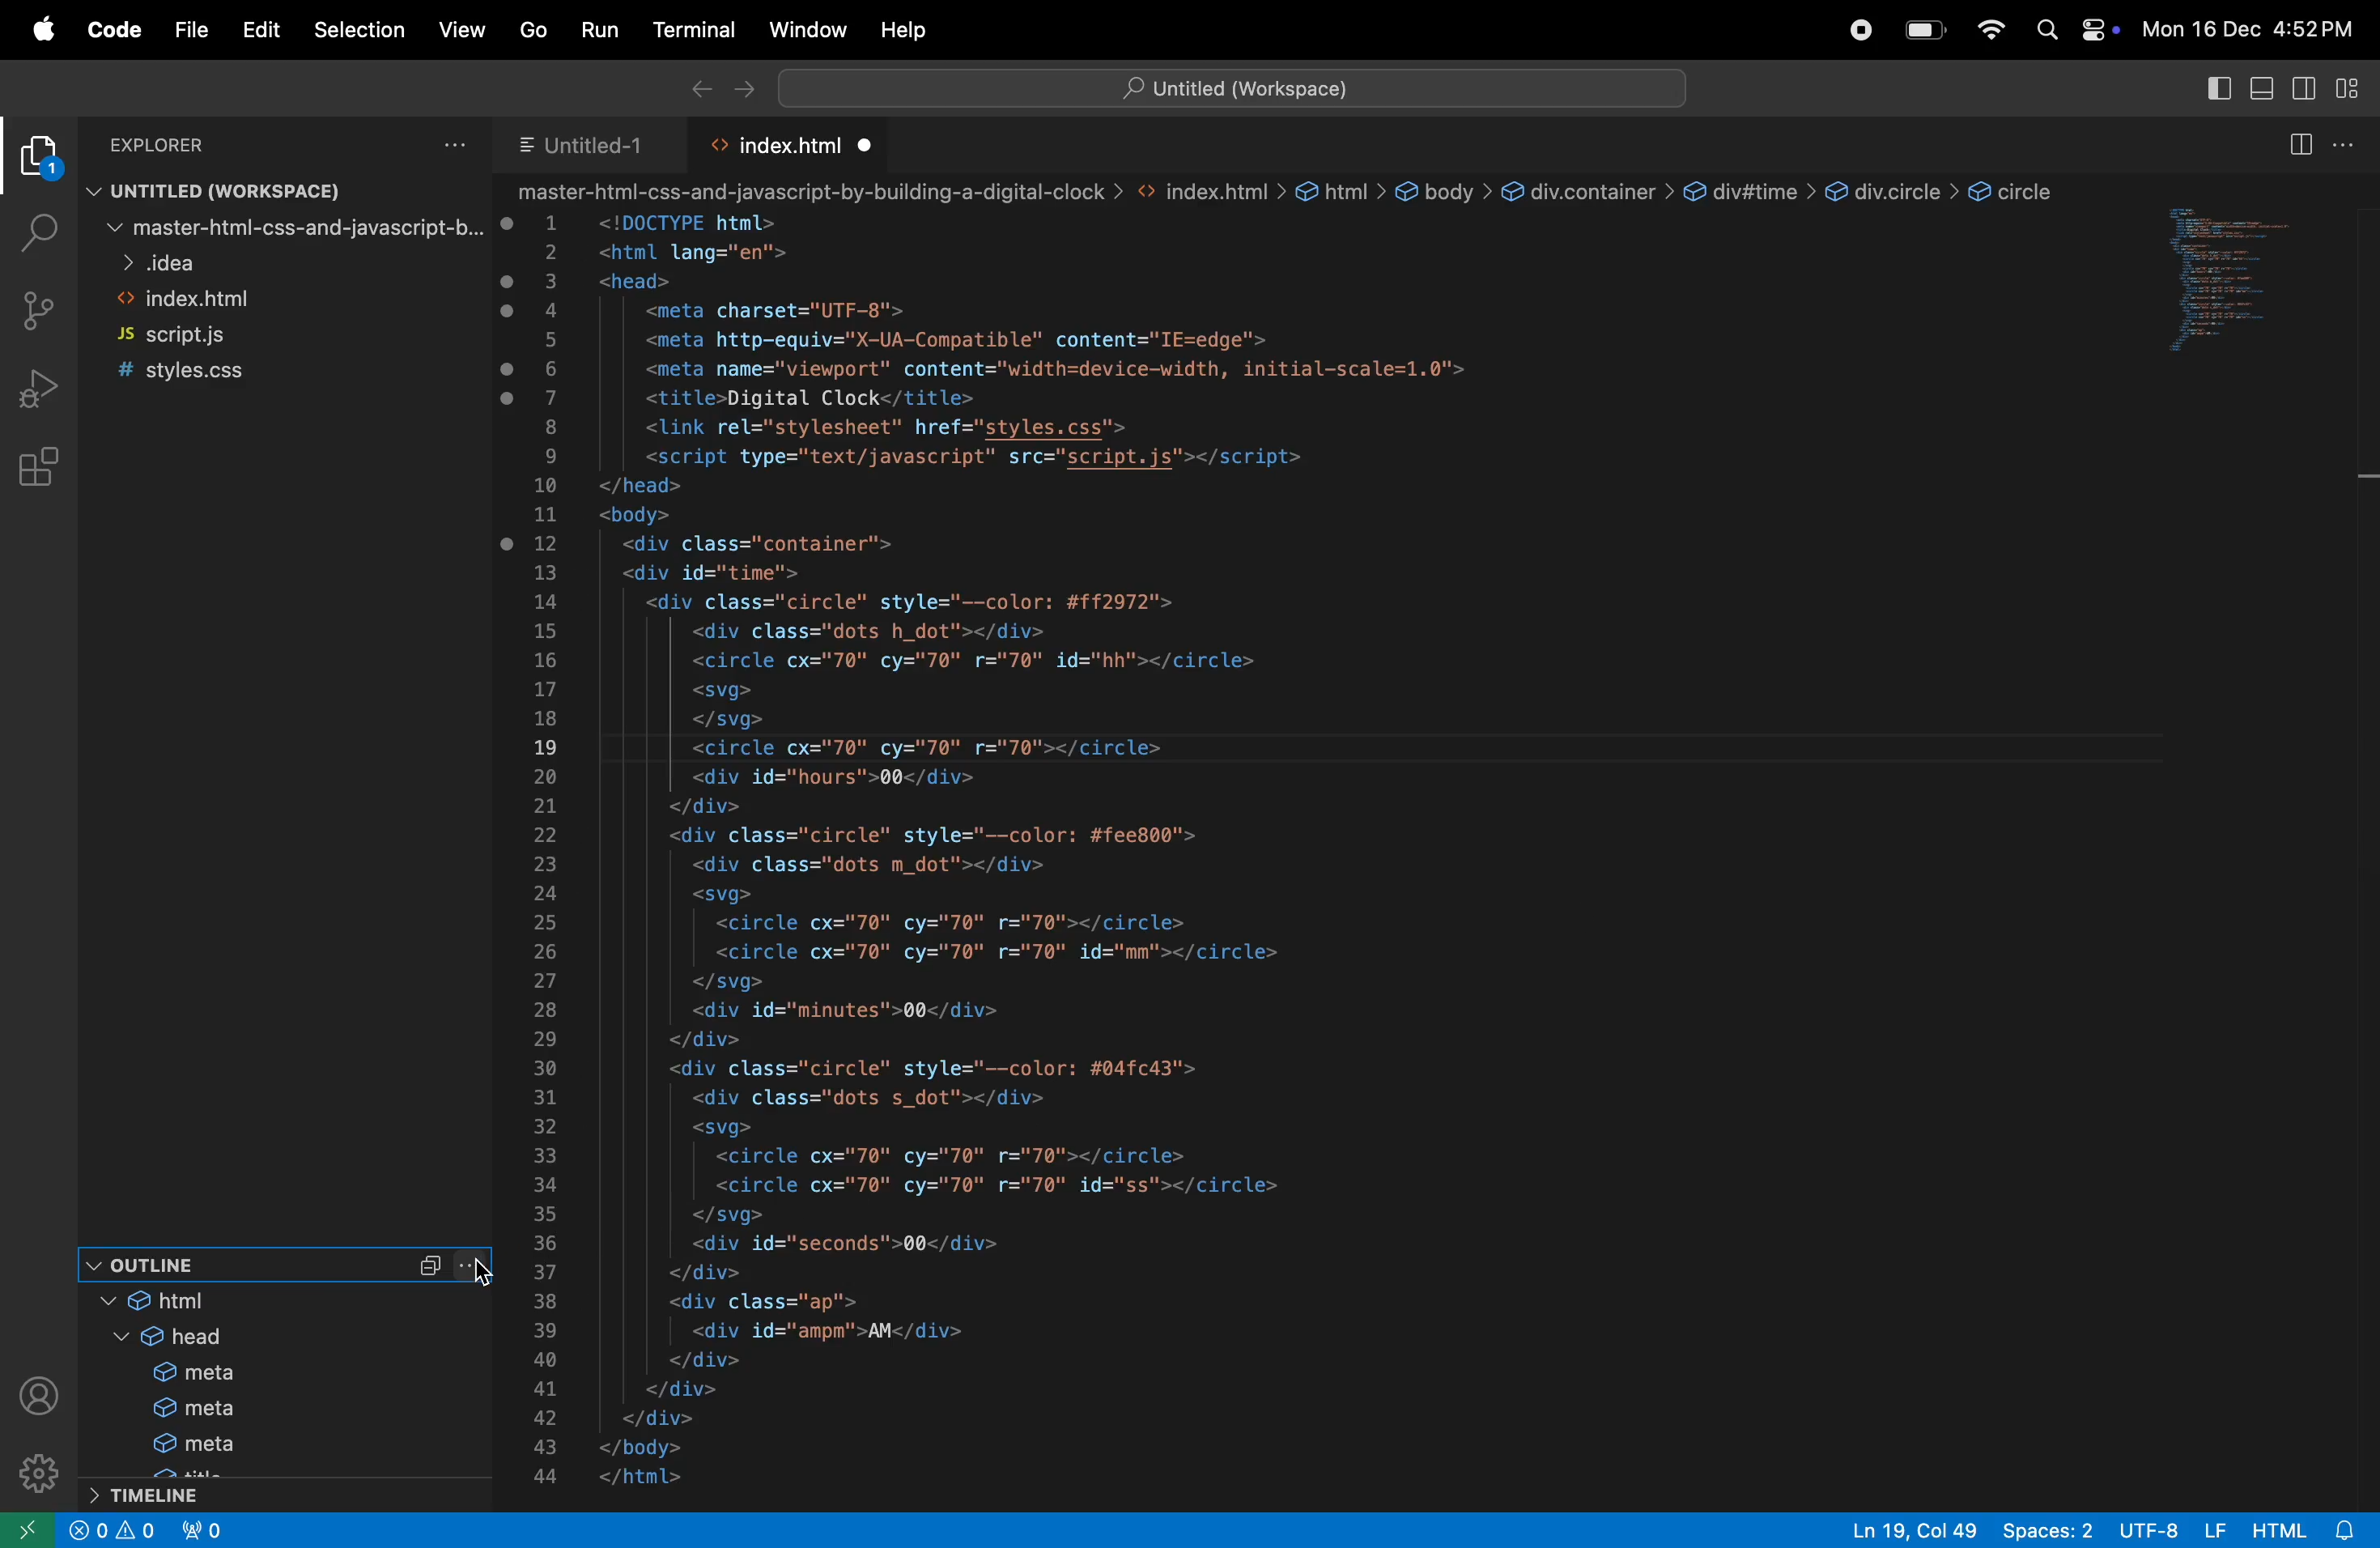 The width and height of the screenshot is (2380, 1548). What do you see at coordinates (1851, 27) in the screenshot?
I see `chatgpt` at bounding box center [1851, 27].